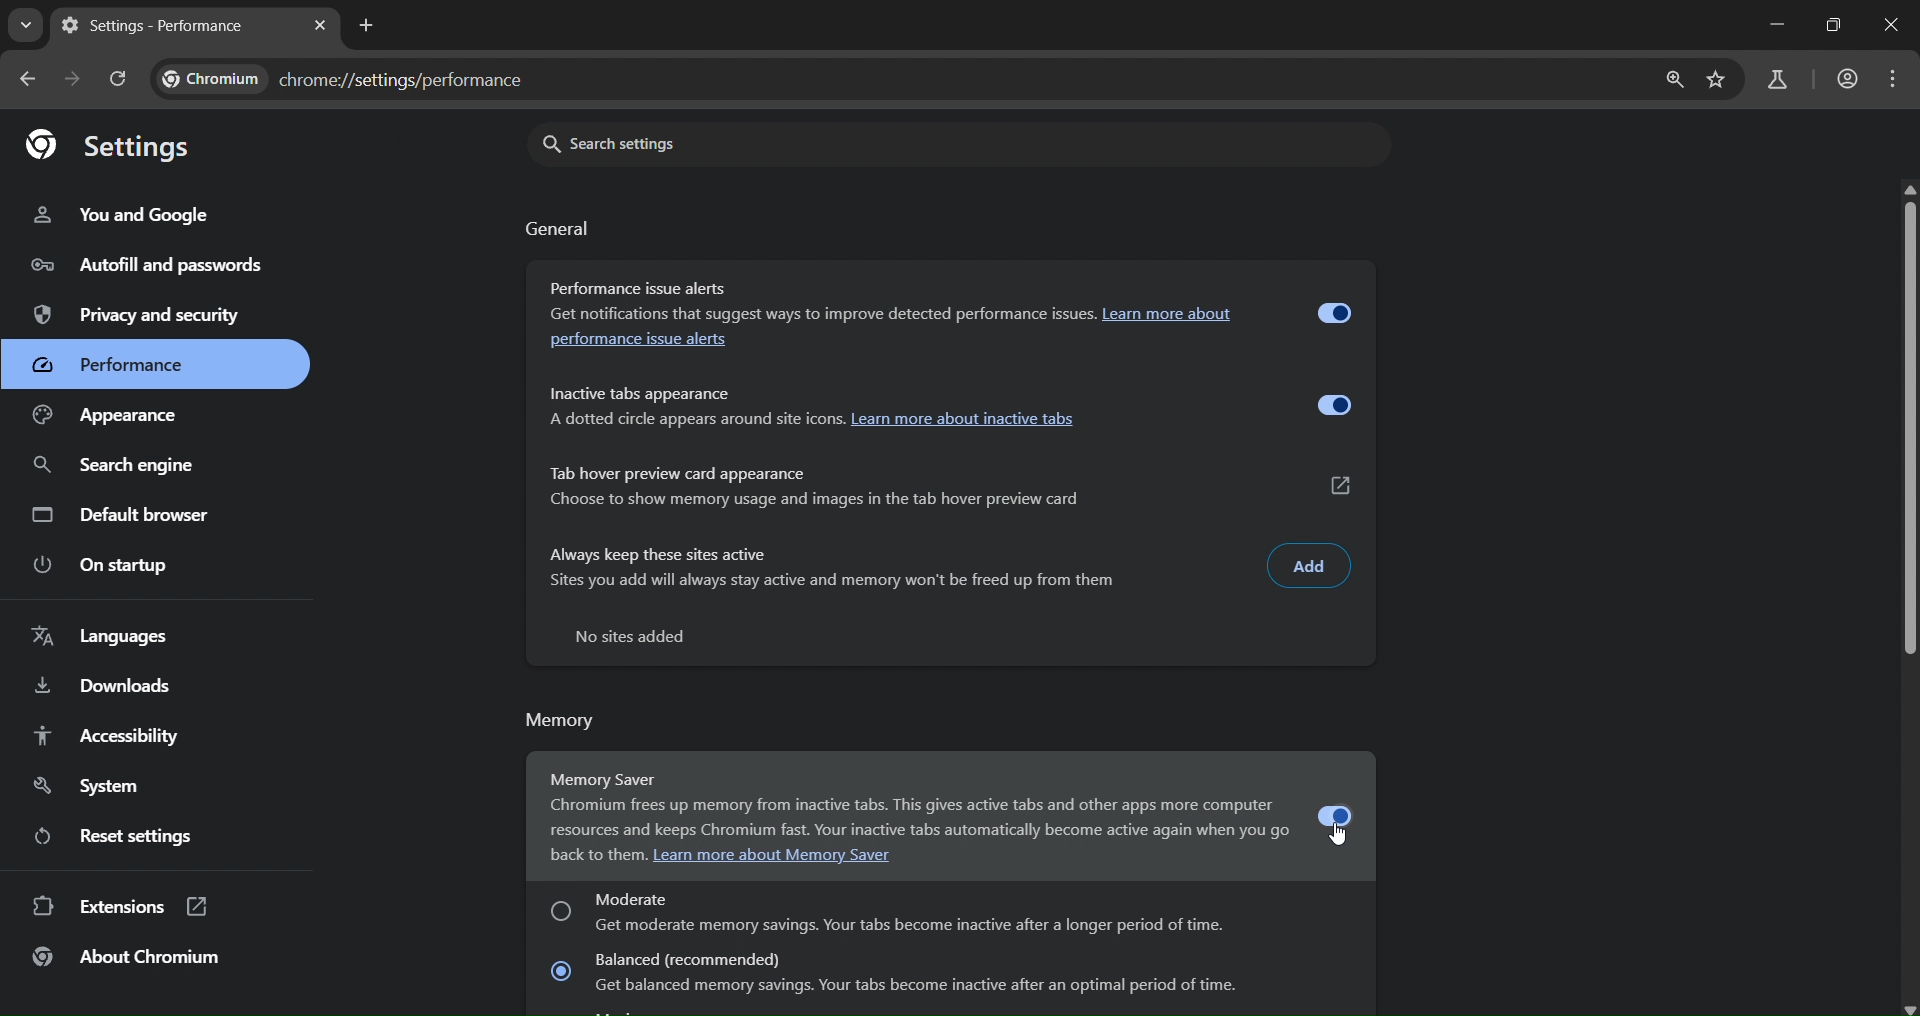 The height and width of the screenshot is (1016, 1920). I want to click on go forward one page, so click(75, 81).